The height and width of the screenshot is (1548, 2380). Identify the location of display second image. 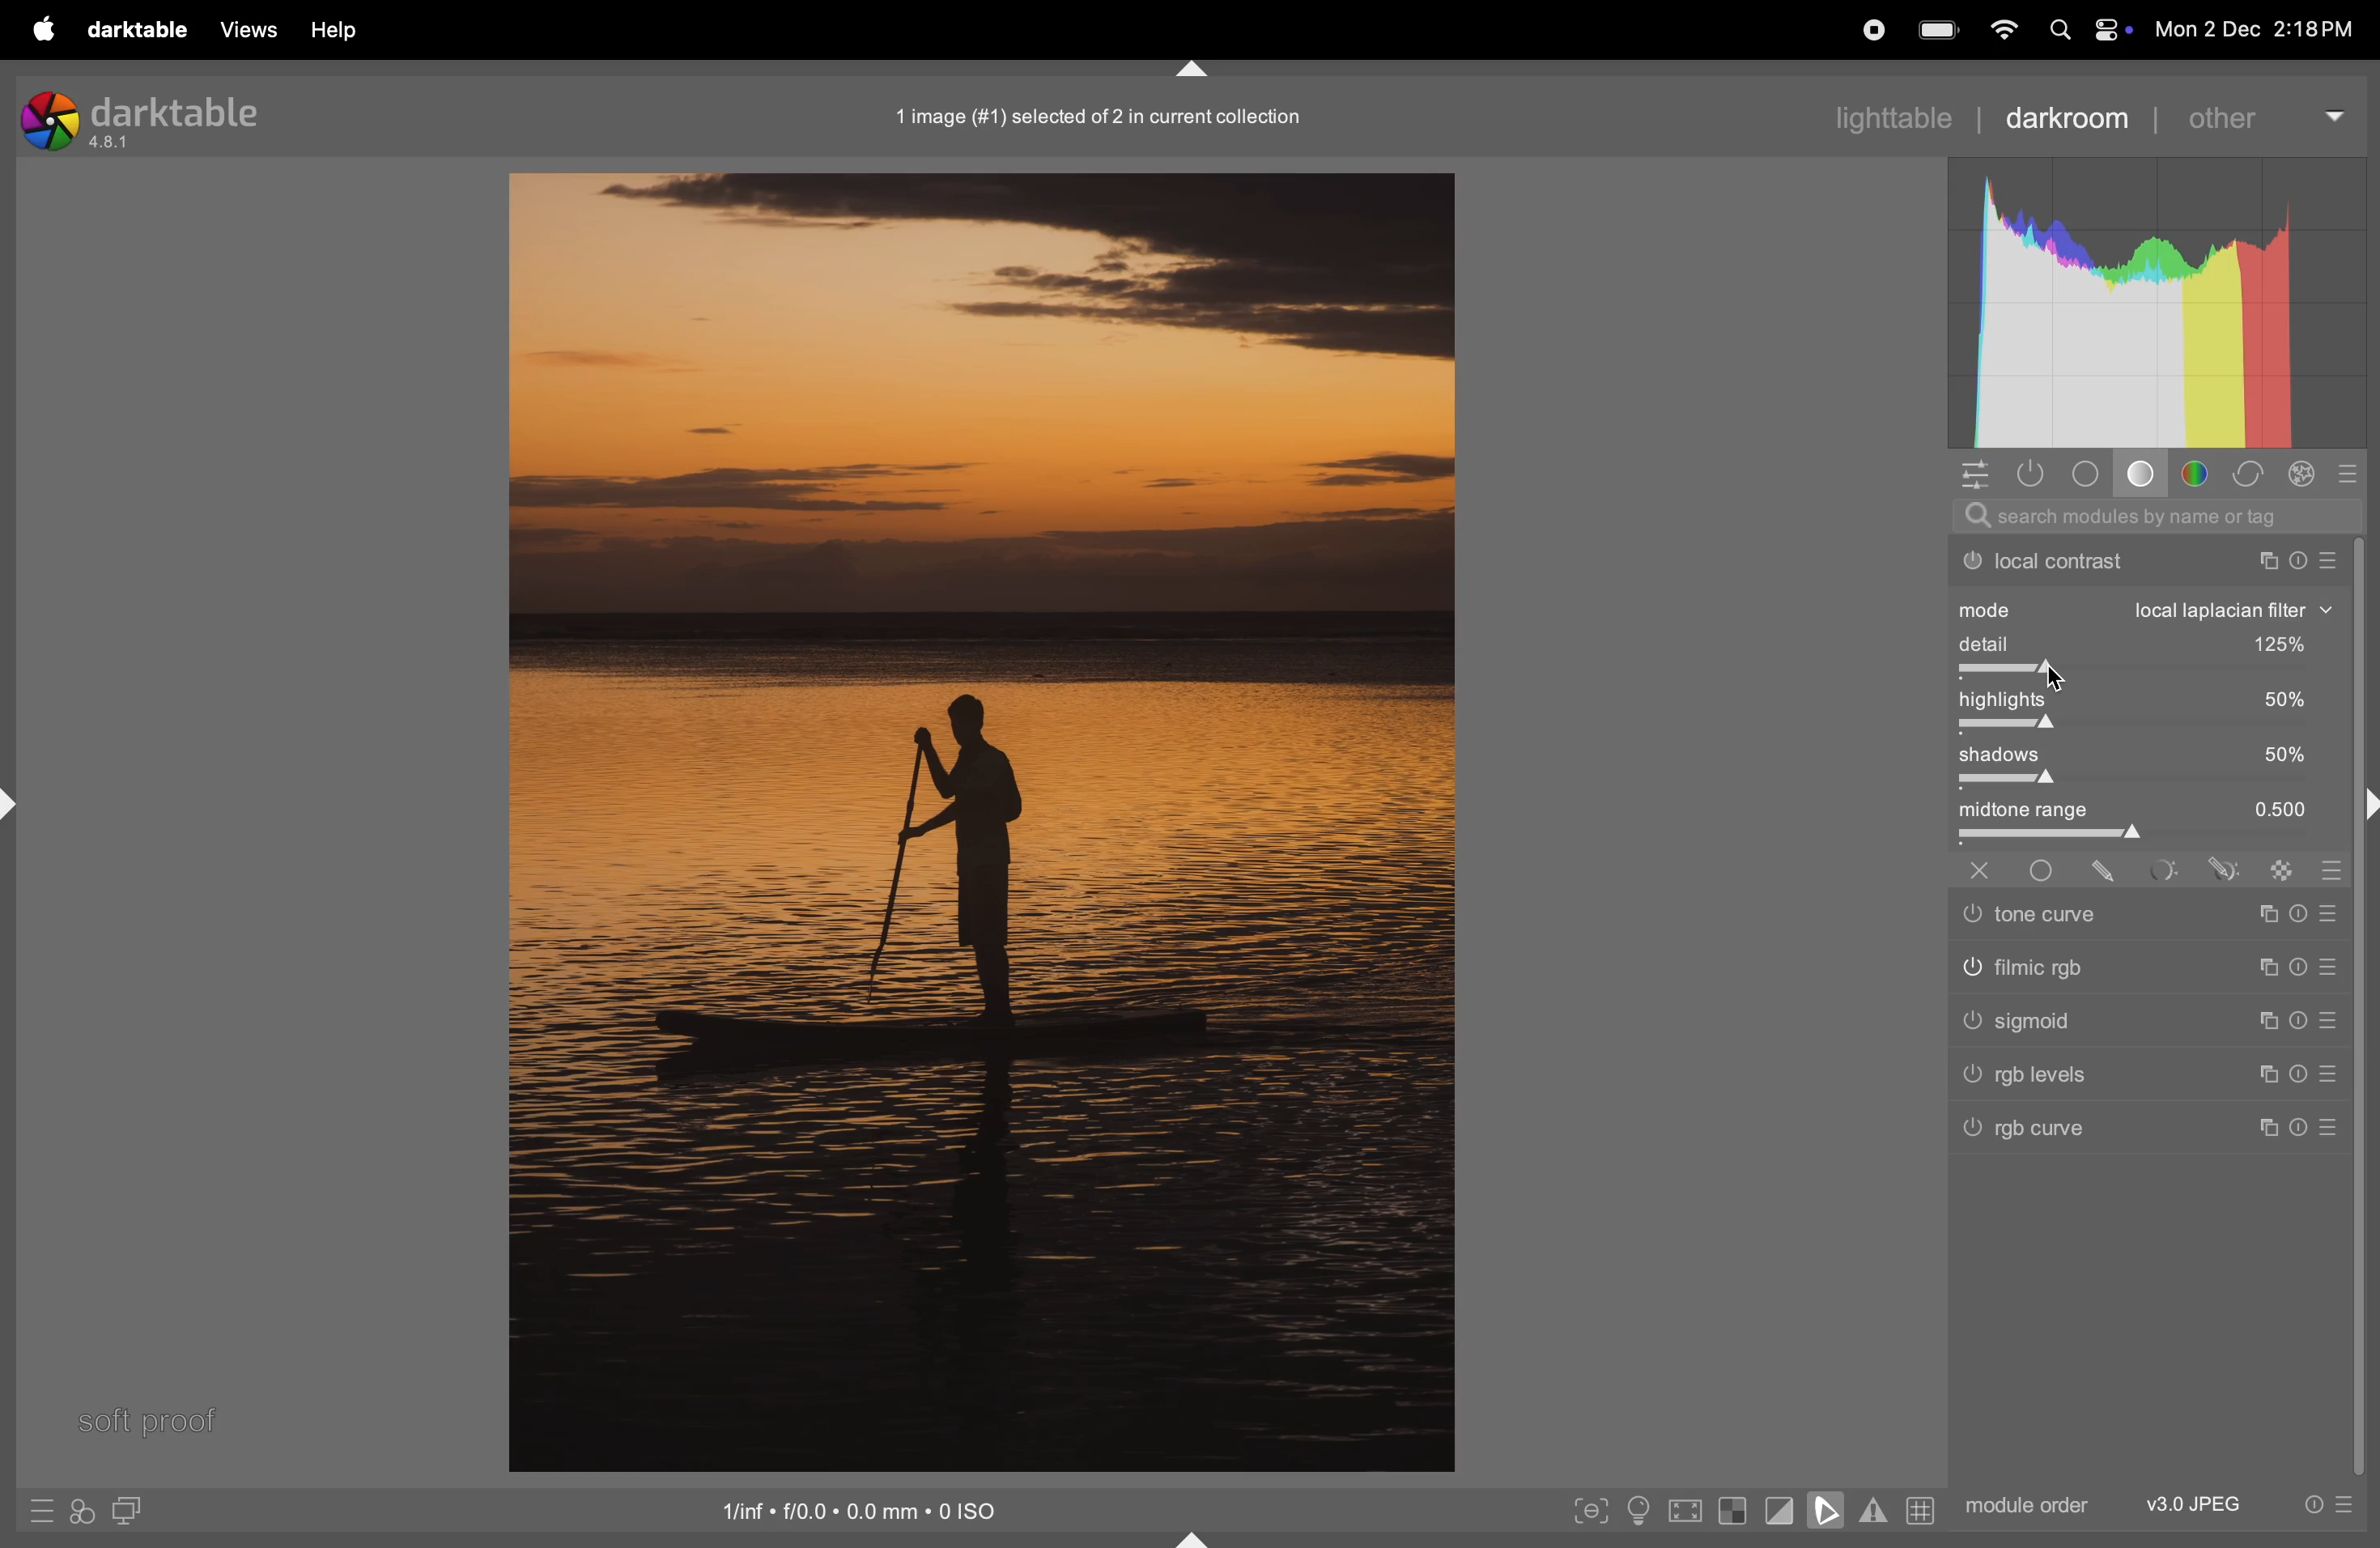
(128, 1509).